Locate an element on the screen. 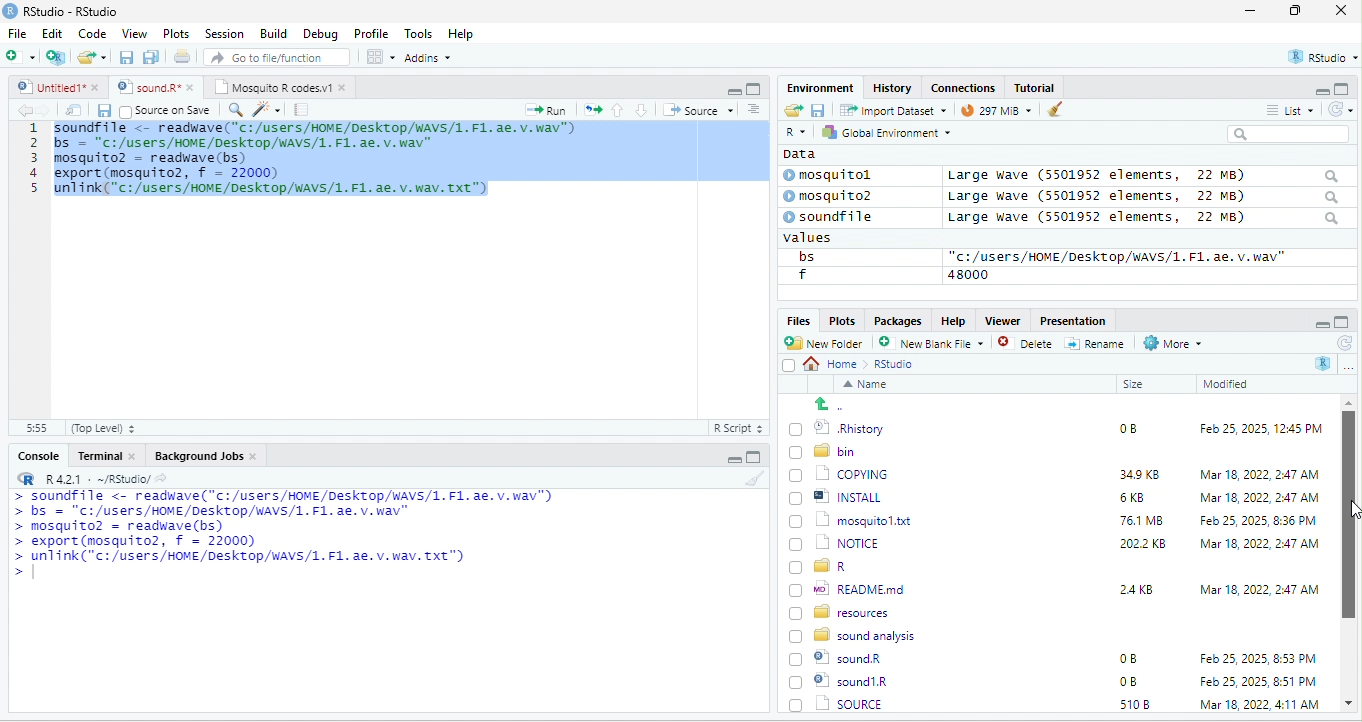 The image size is (1362, 722). RR R421 - ~/RStudio/ is located at coordinates (87, 481).